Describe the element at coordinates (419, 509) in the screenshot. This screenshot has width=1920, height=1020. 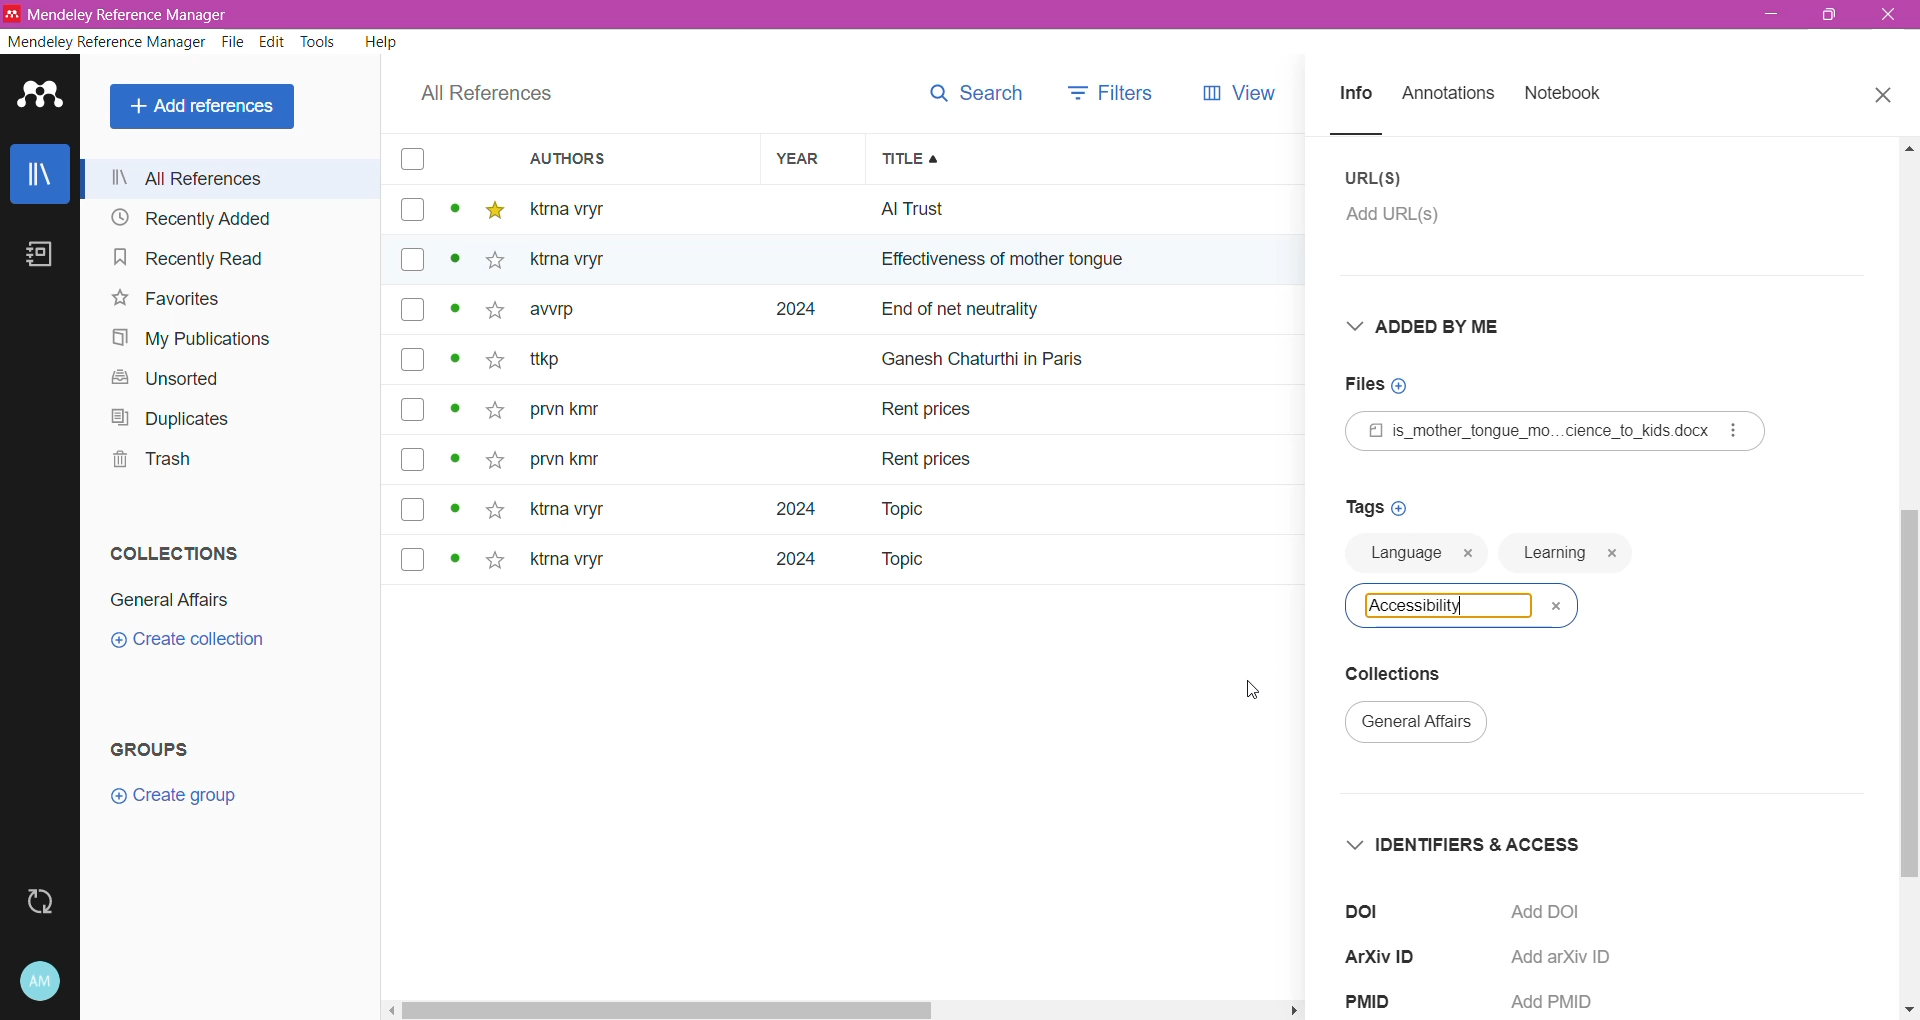
I see `box` at that location.